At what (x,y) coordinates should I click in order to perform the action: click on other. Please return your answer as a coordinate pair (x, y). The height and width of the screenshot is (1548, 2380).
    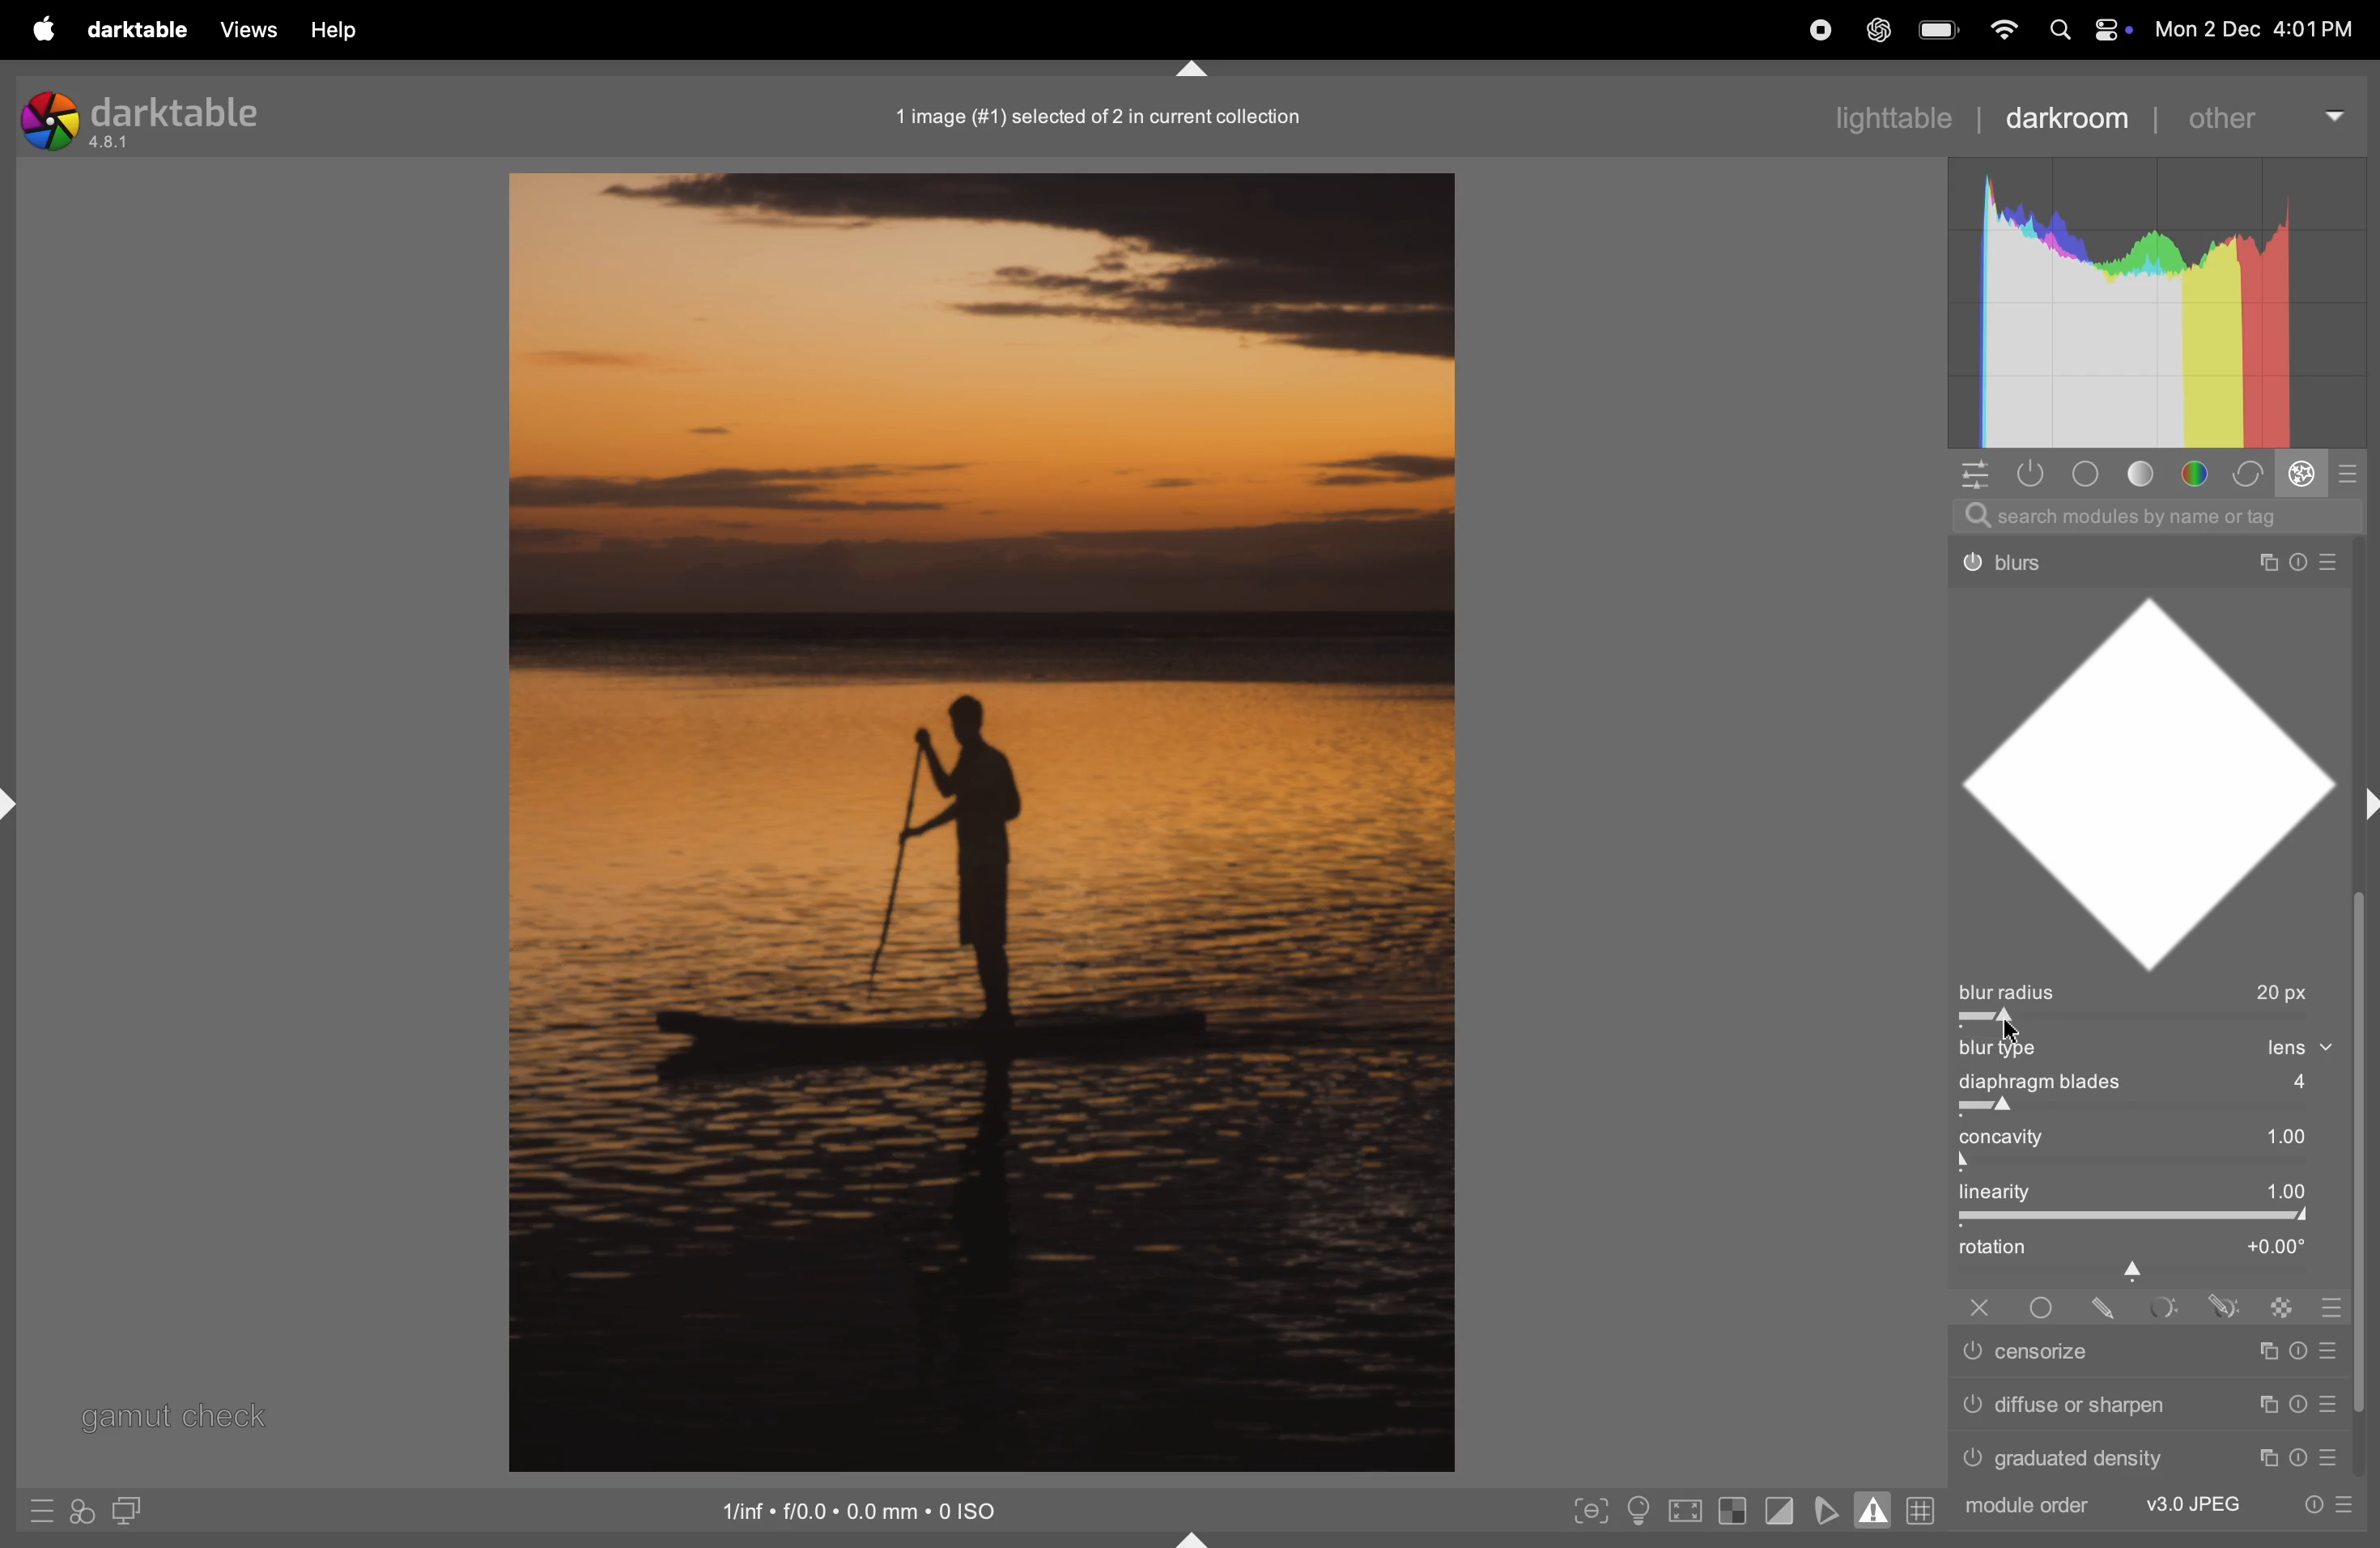
    Looking at the image, I should click on (2262, 115).